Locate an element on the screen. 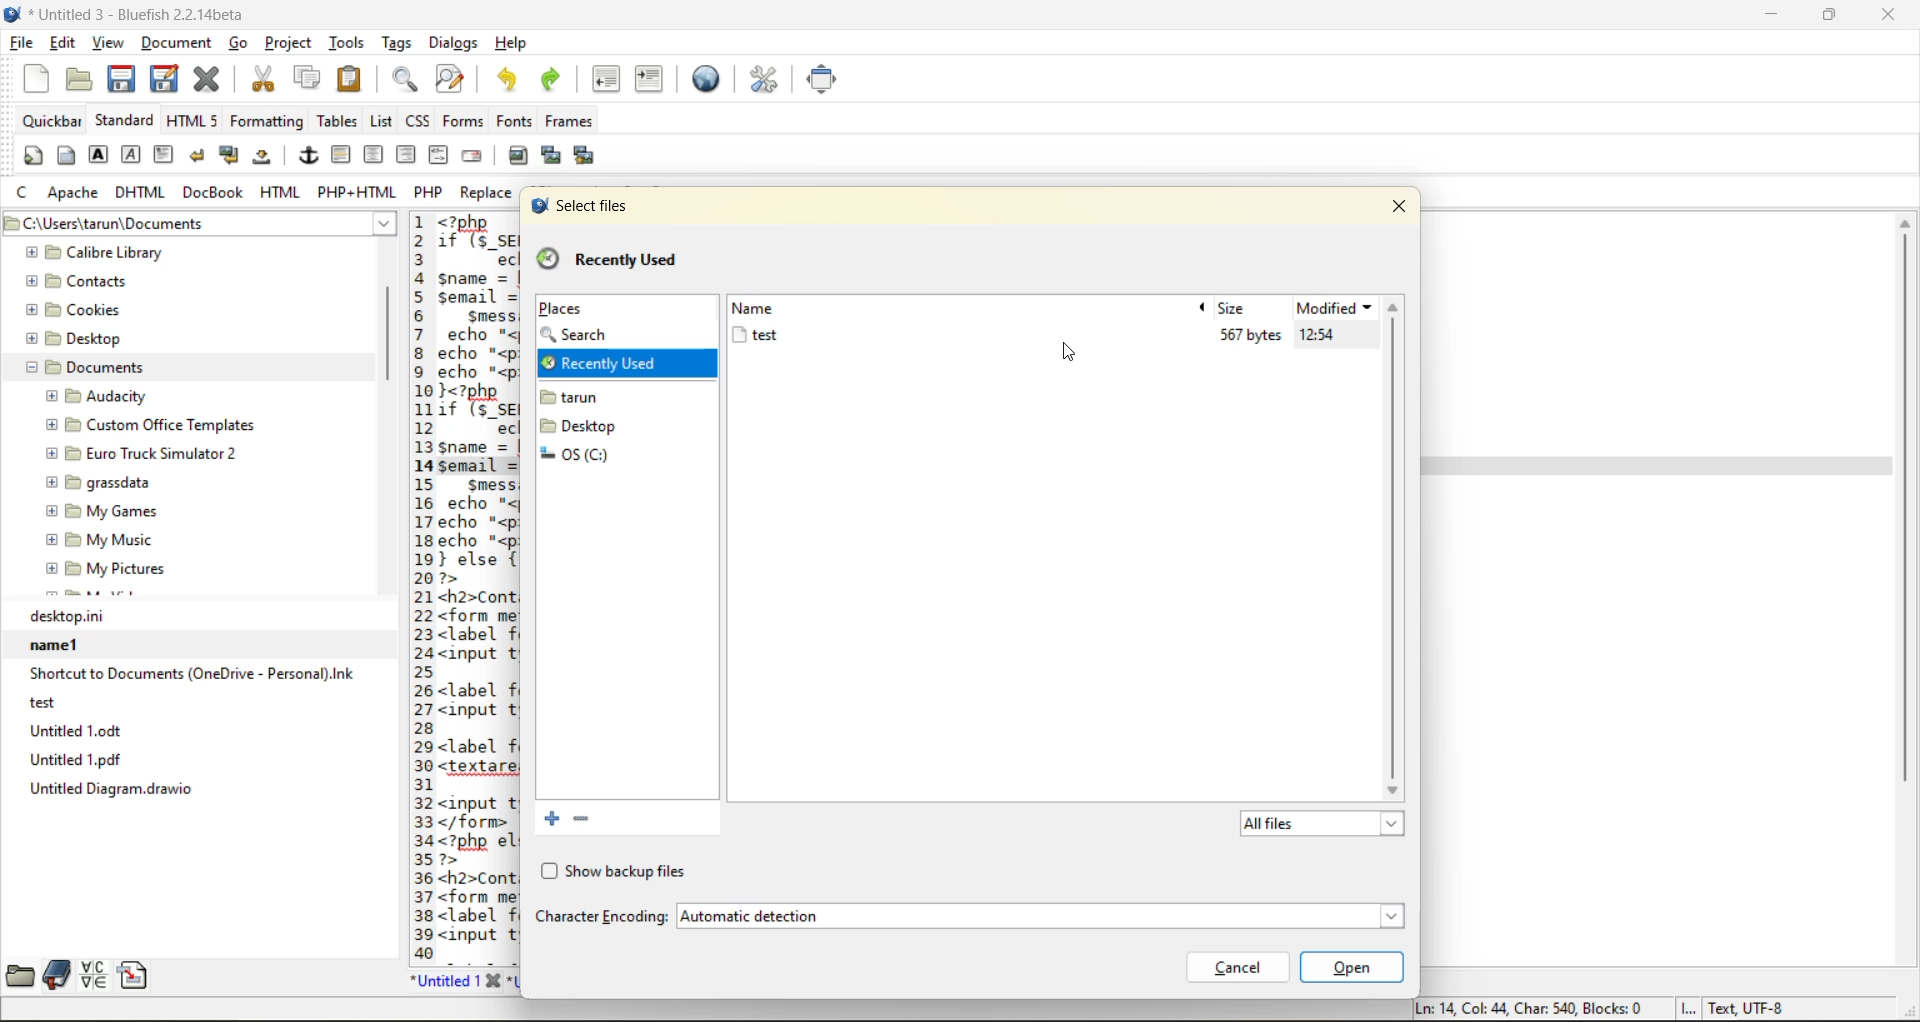  snippets is located at coordinates (138, 975).